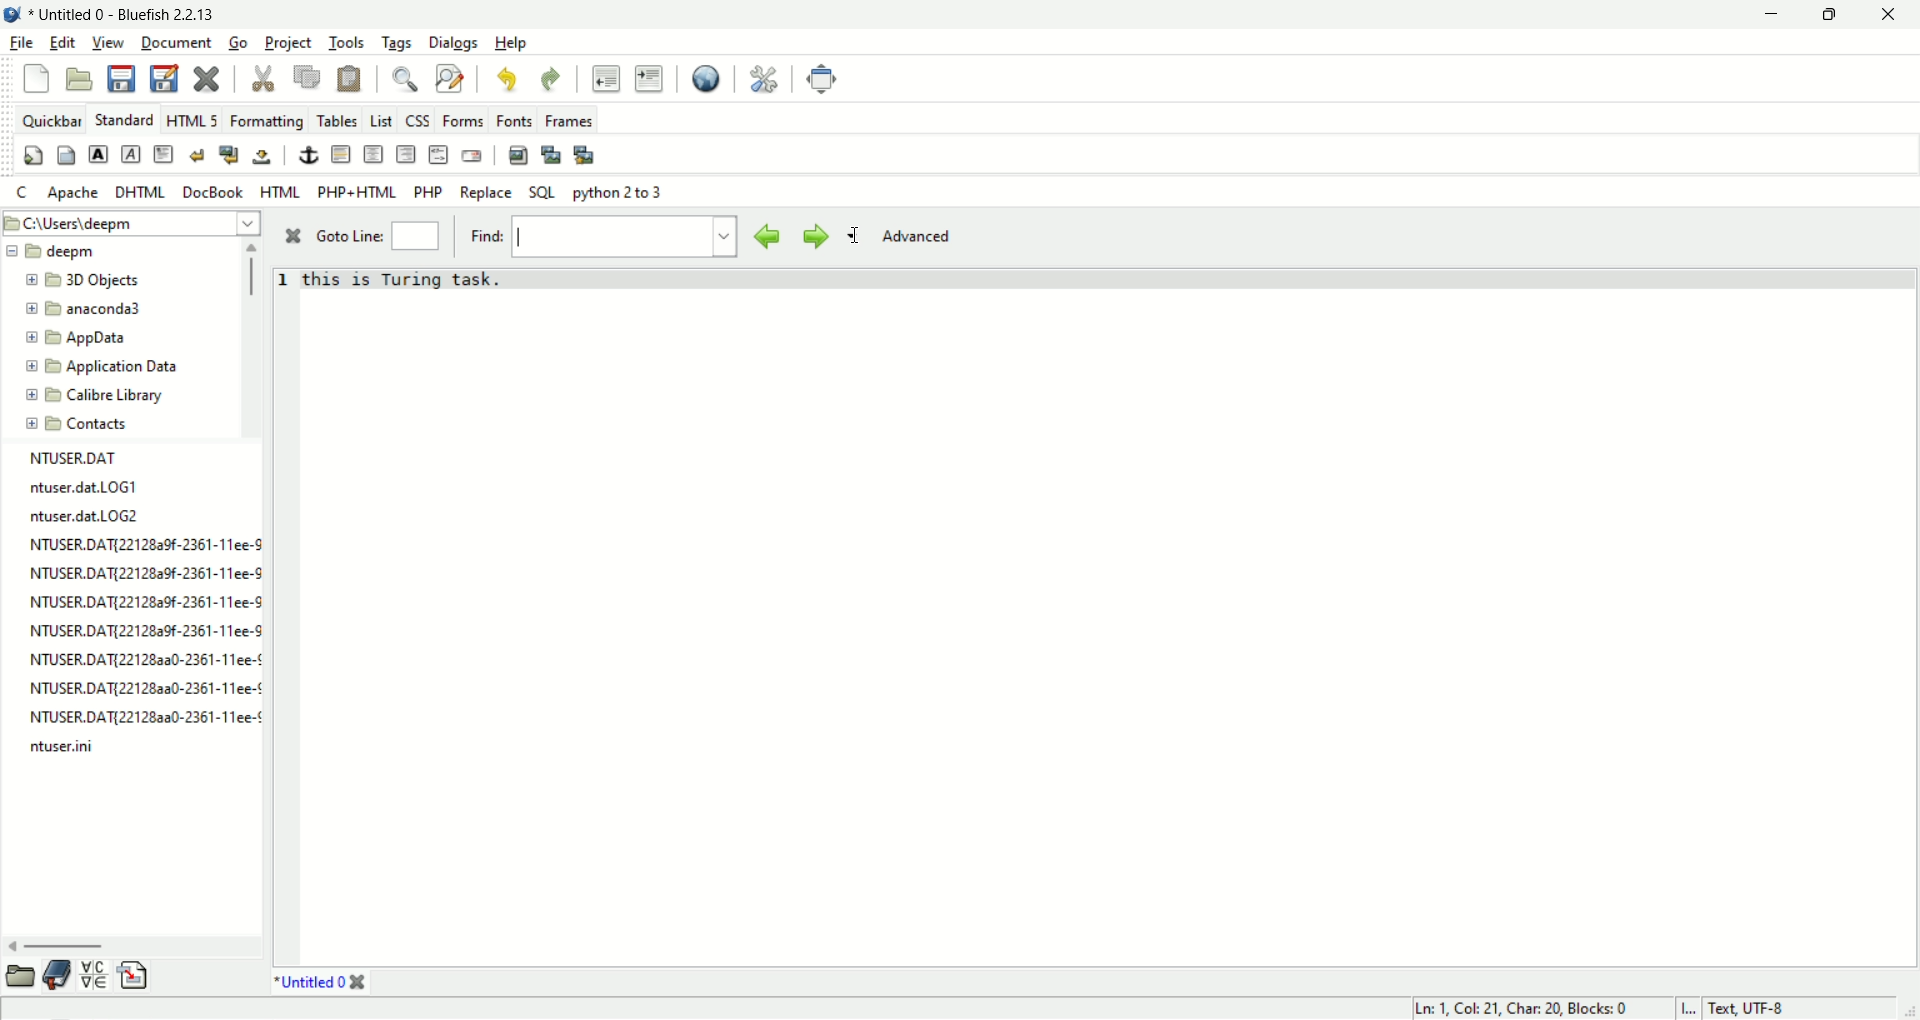 The width and height of the screenshot is (1920, 1020). Describe the element at coordinates (569, 120) in the screenshot. I see `Frames` at that location.